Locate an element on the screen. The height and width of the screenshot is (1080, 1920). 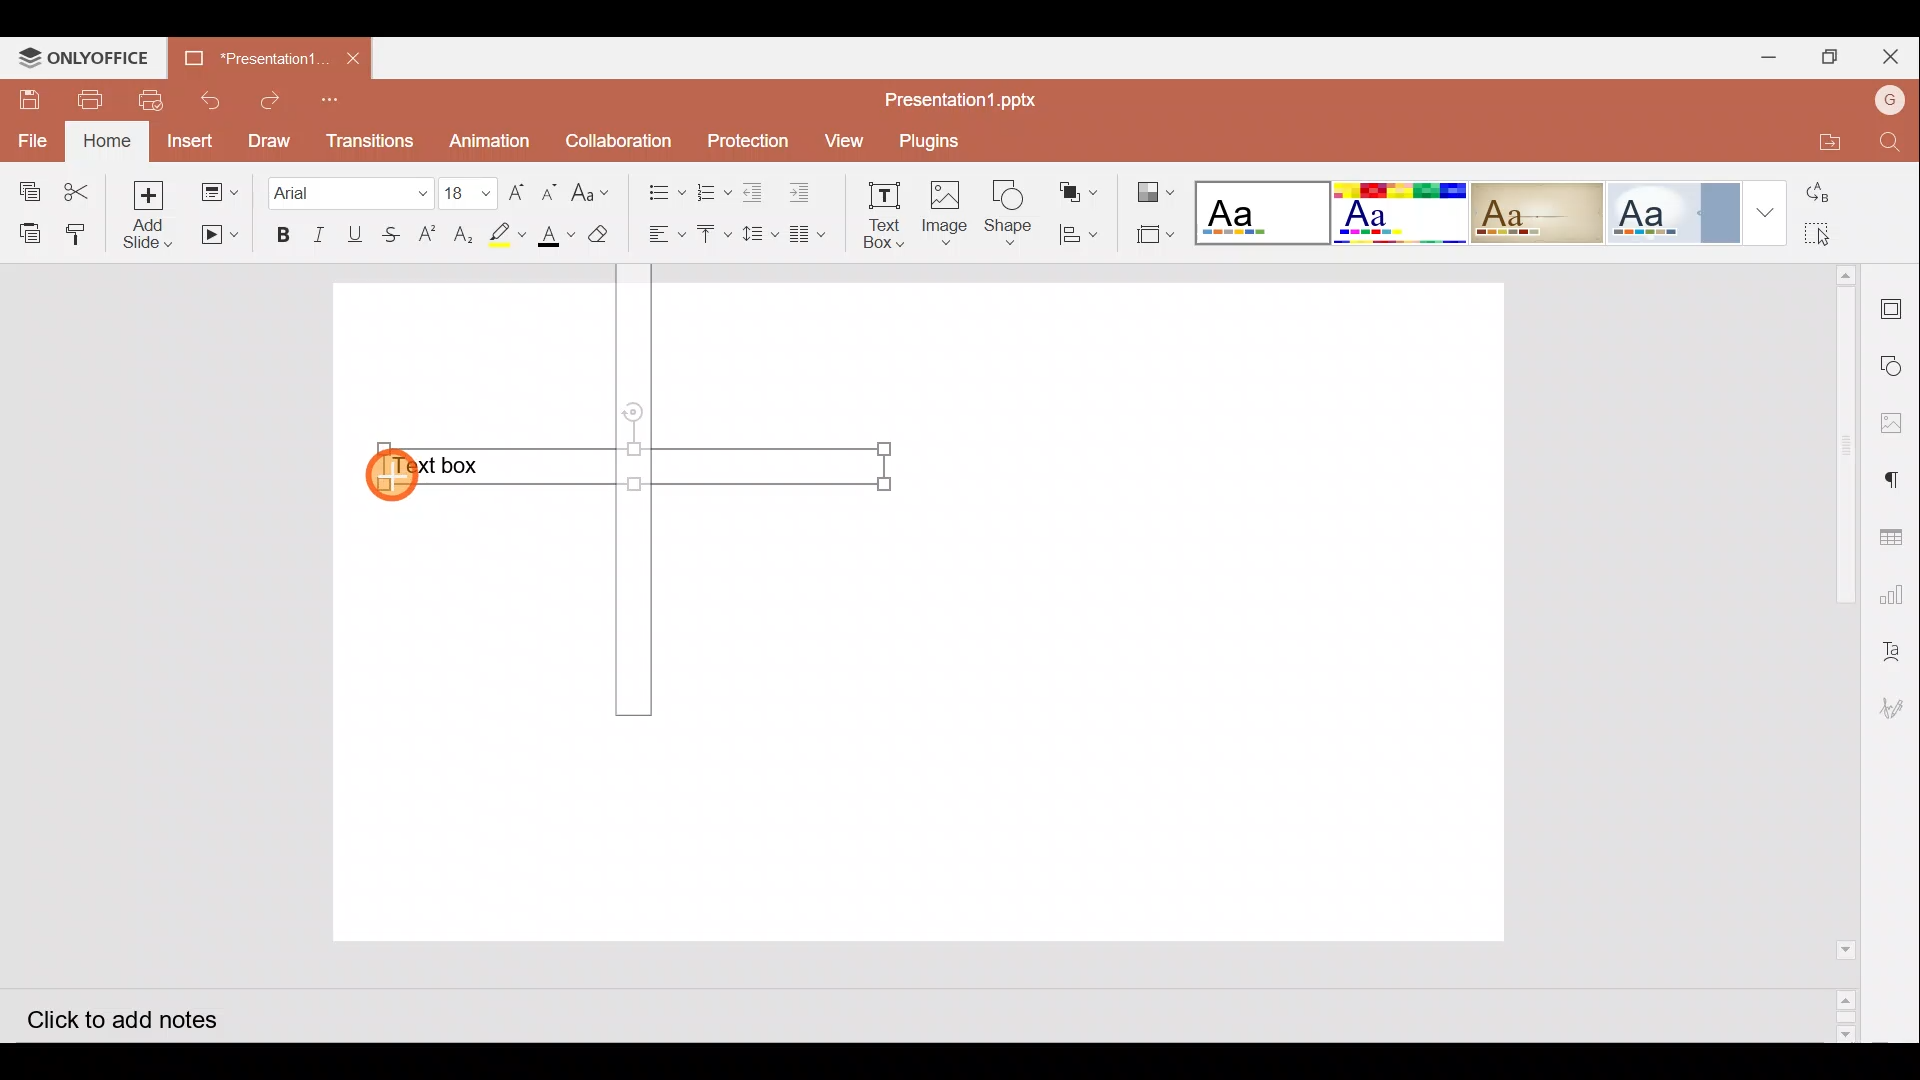
Official is located at coordinates (1674, 212).